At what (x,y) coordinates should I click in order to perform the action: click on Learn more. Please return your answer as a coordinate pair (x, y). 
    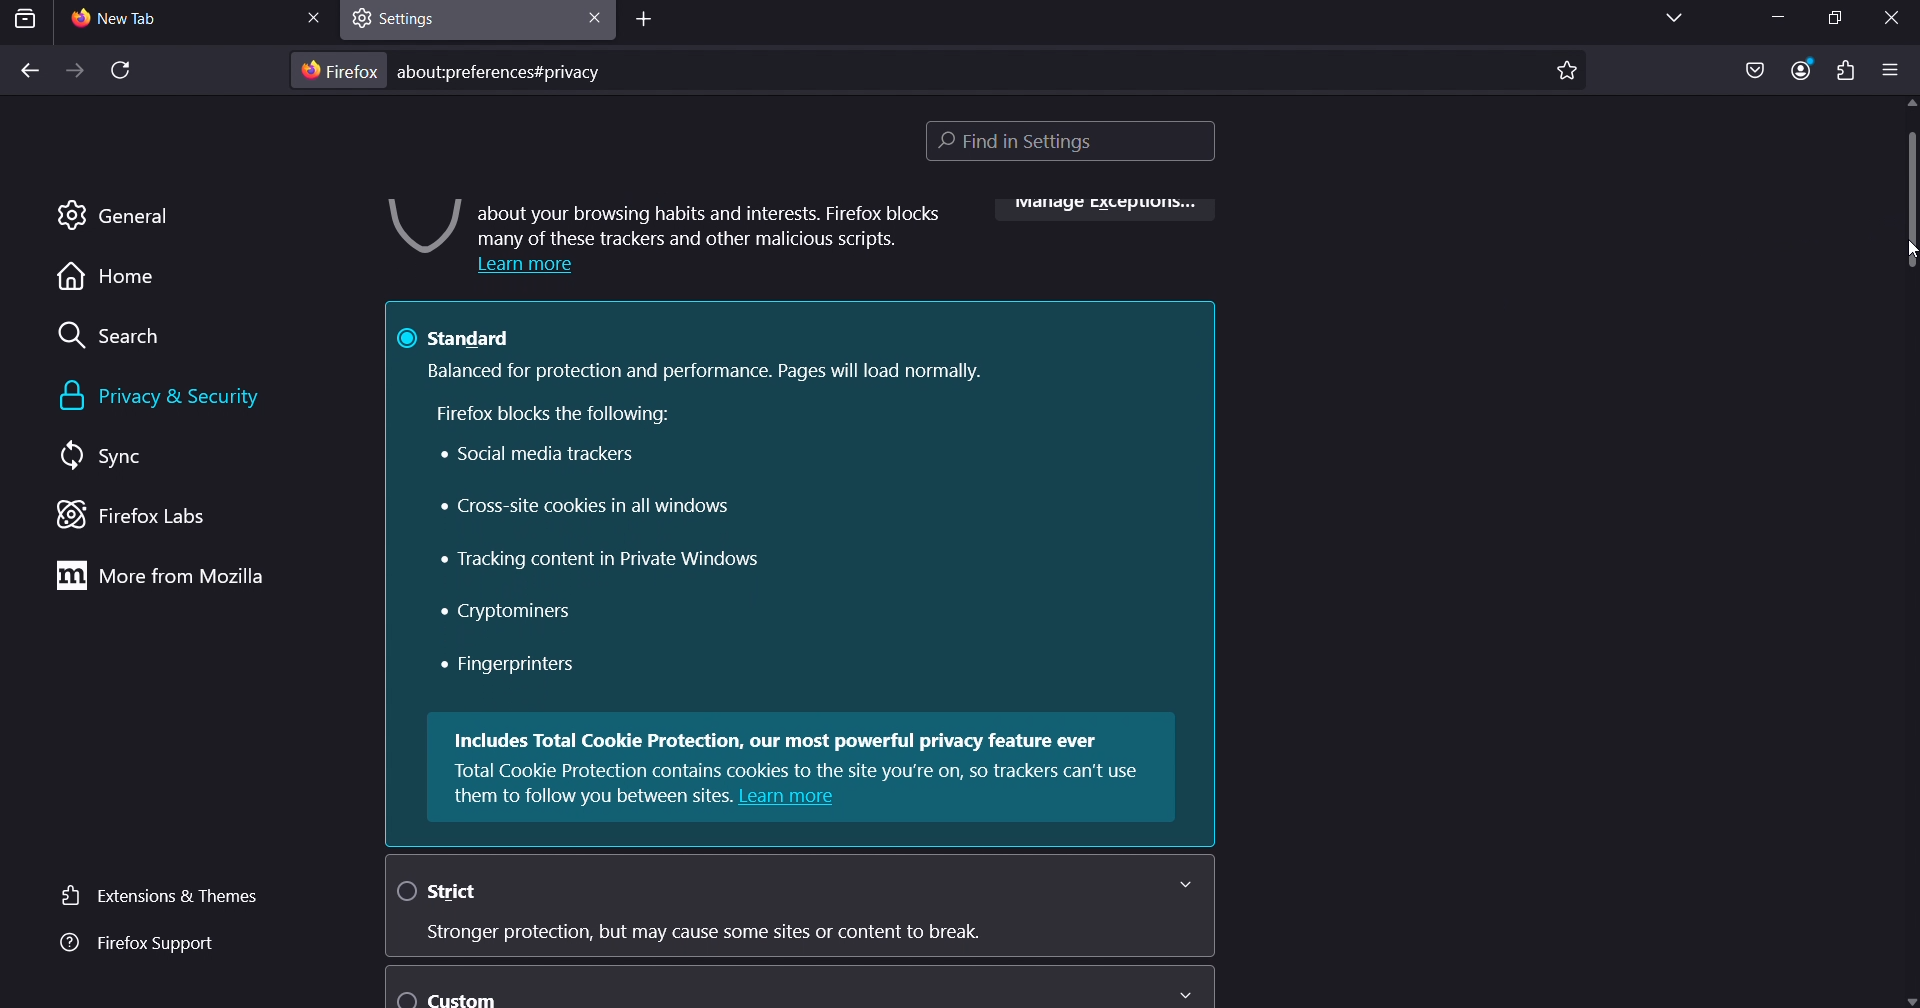
    Looking at the image, I should click on (791, 797).